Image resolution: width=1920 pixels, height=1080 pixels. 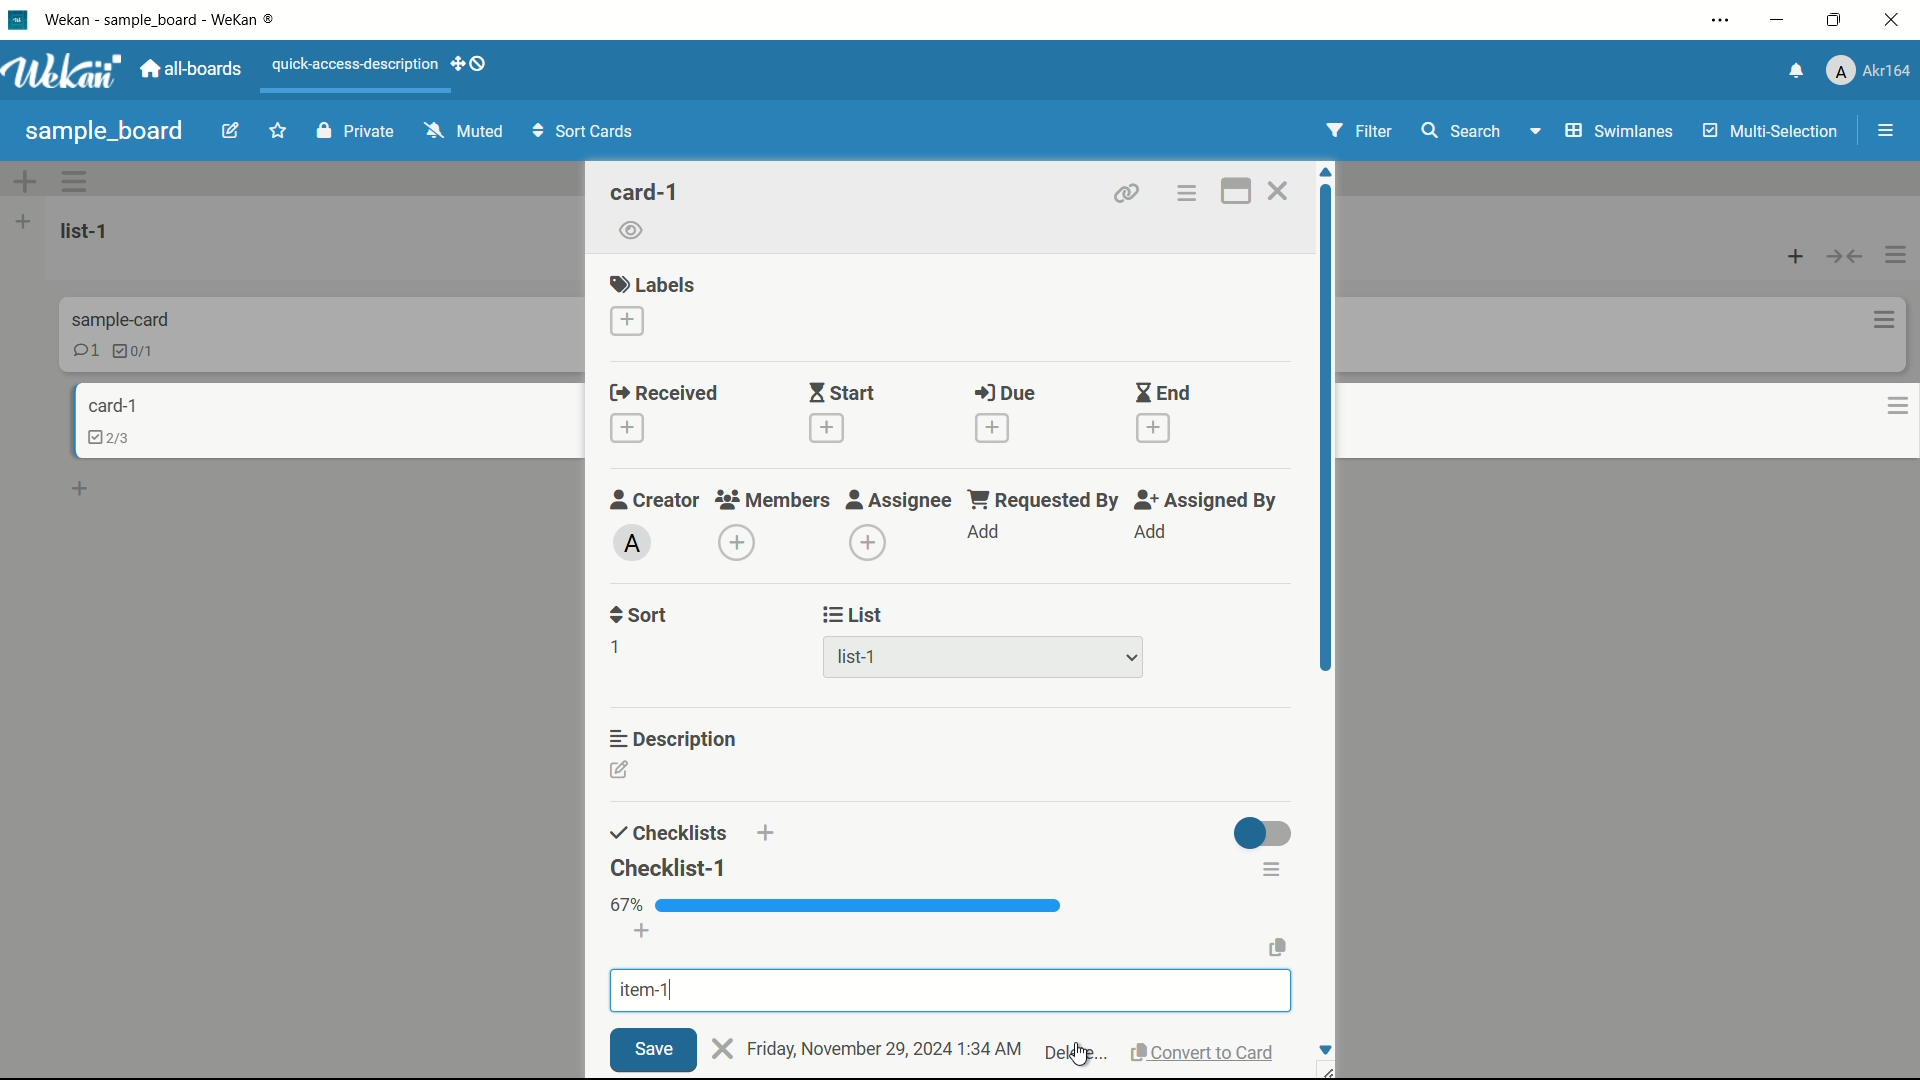 I want to click on creator, so click(x=657, y=501).